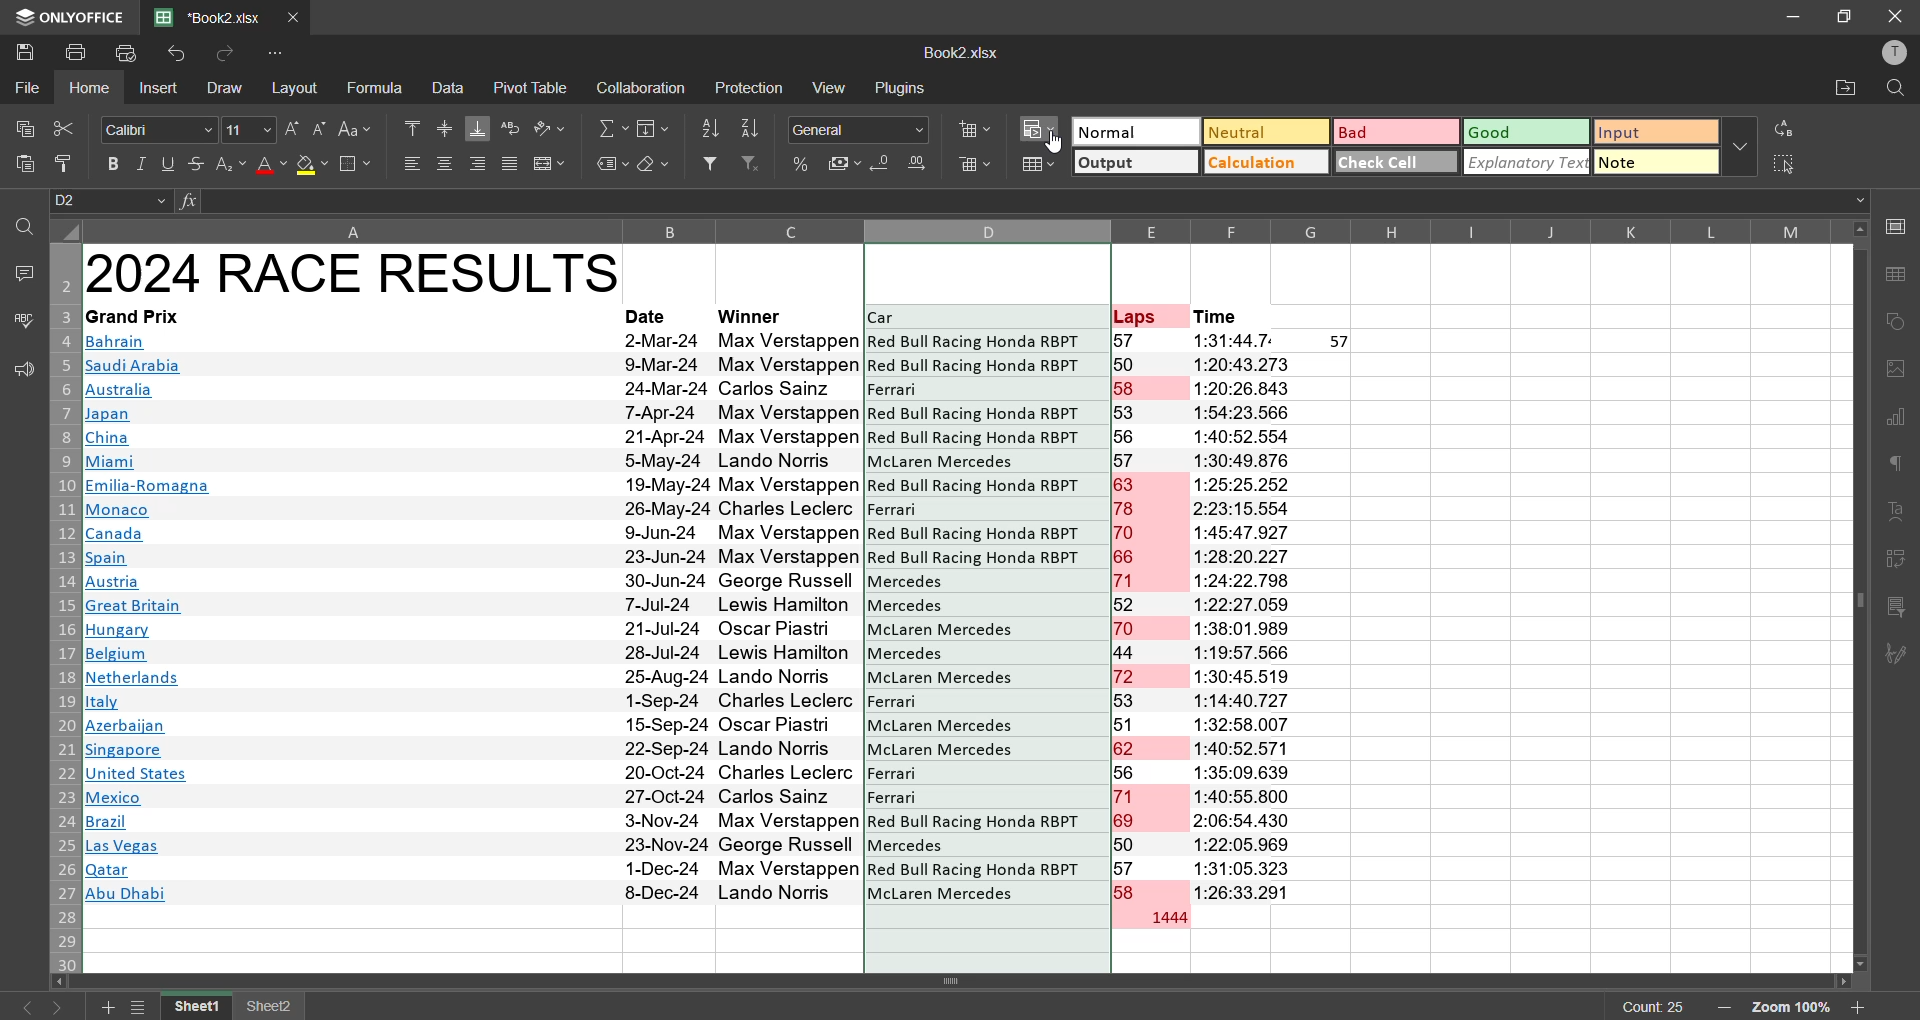 This screenshot has height=1020, width=1920. Describe the element at coordinates (149, 621) in the screenshot. I see `Country` at that location.